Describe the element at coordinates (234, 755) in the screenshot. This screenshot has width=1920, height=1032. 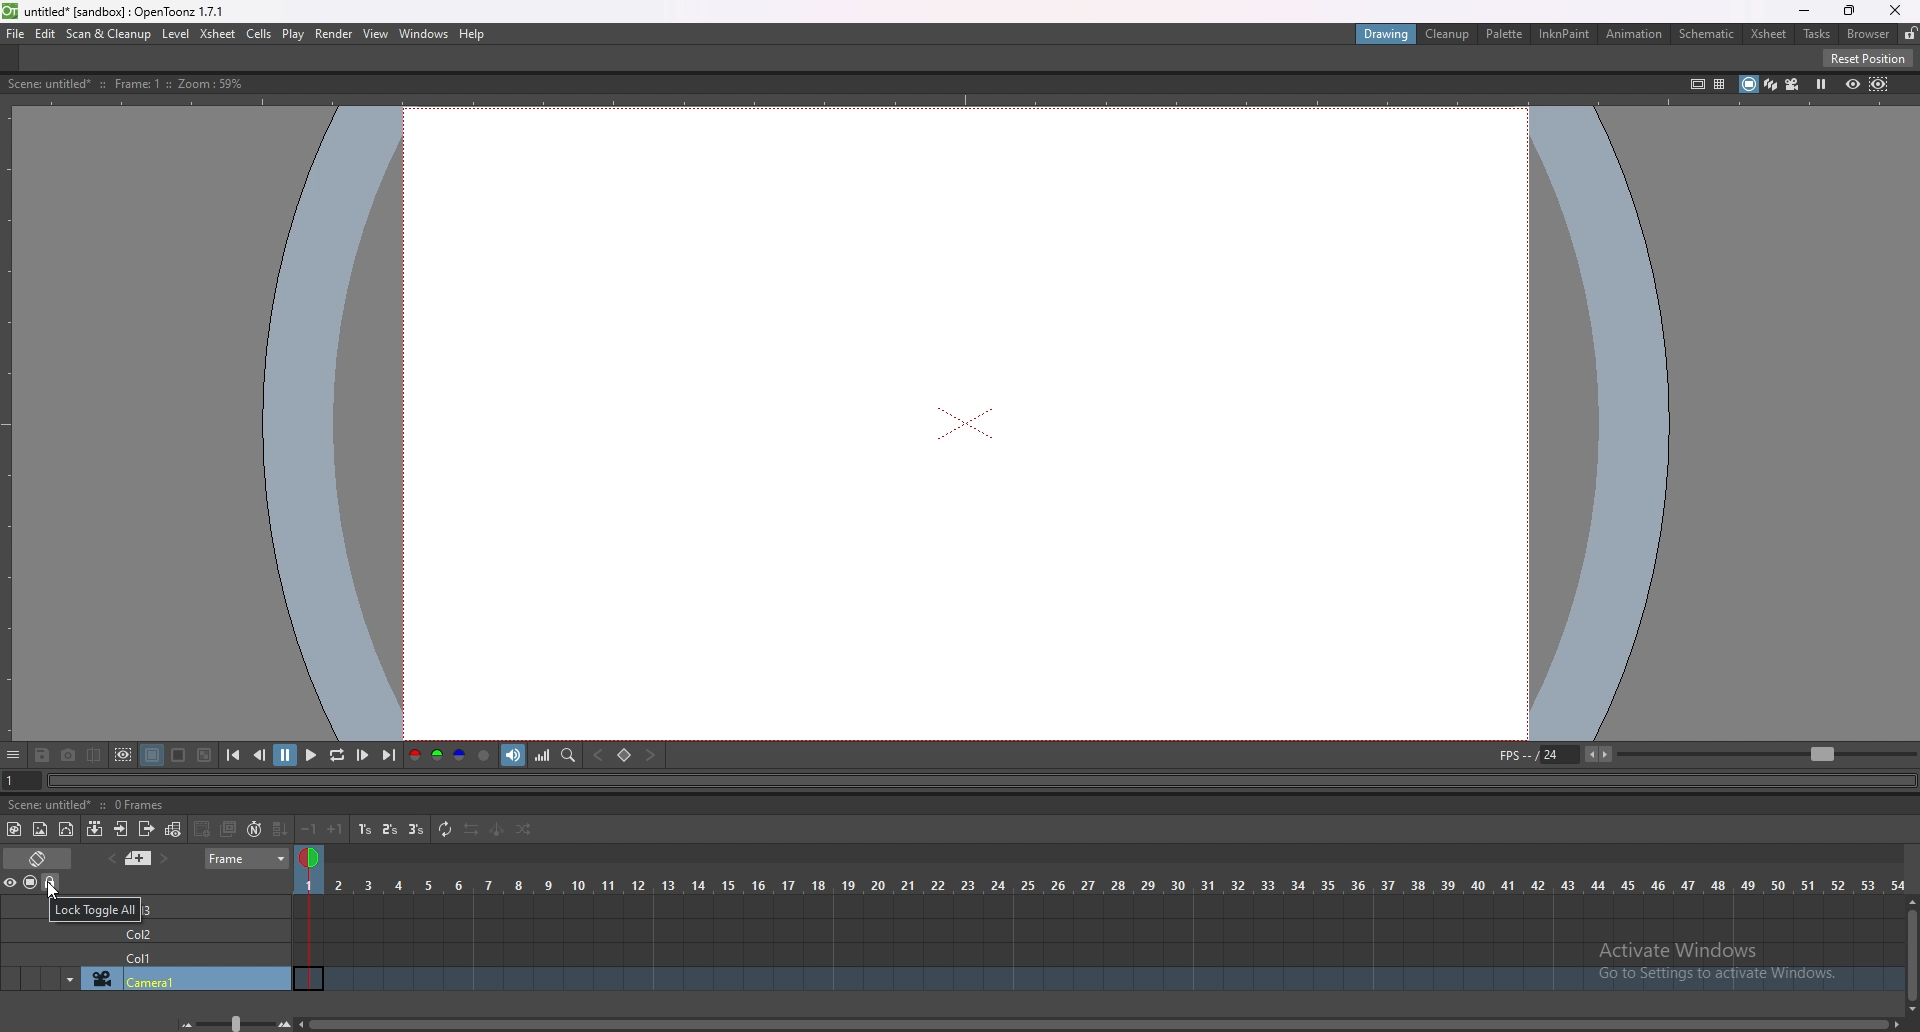
I see `first frame` at that location.